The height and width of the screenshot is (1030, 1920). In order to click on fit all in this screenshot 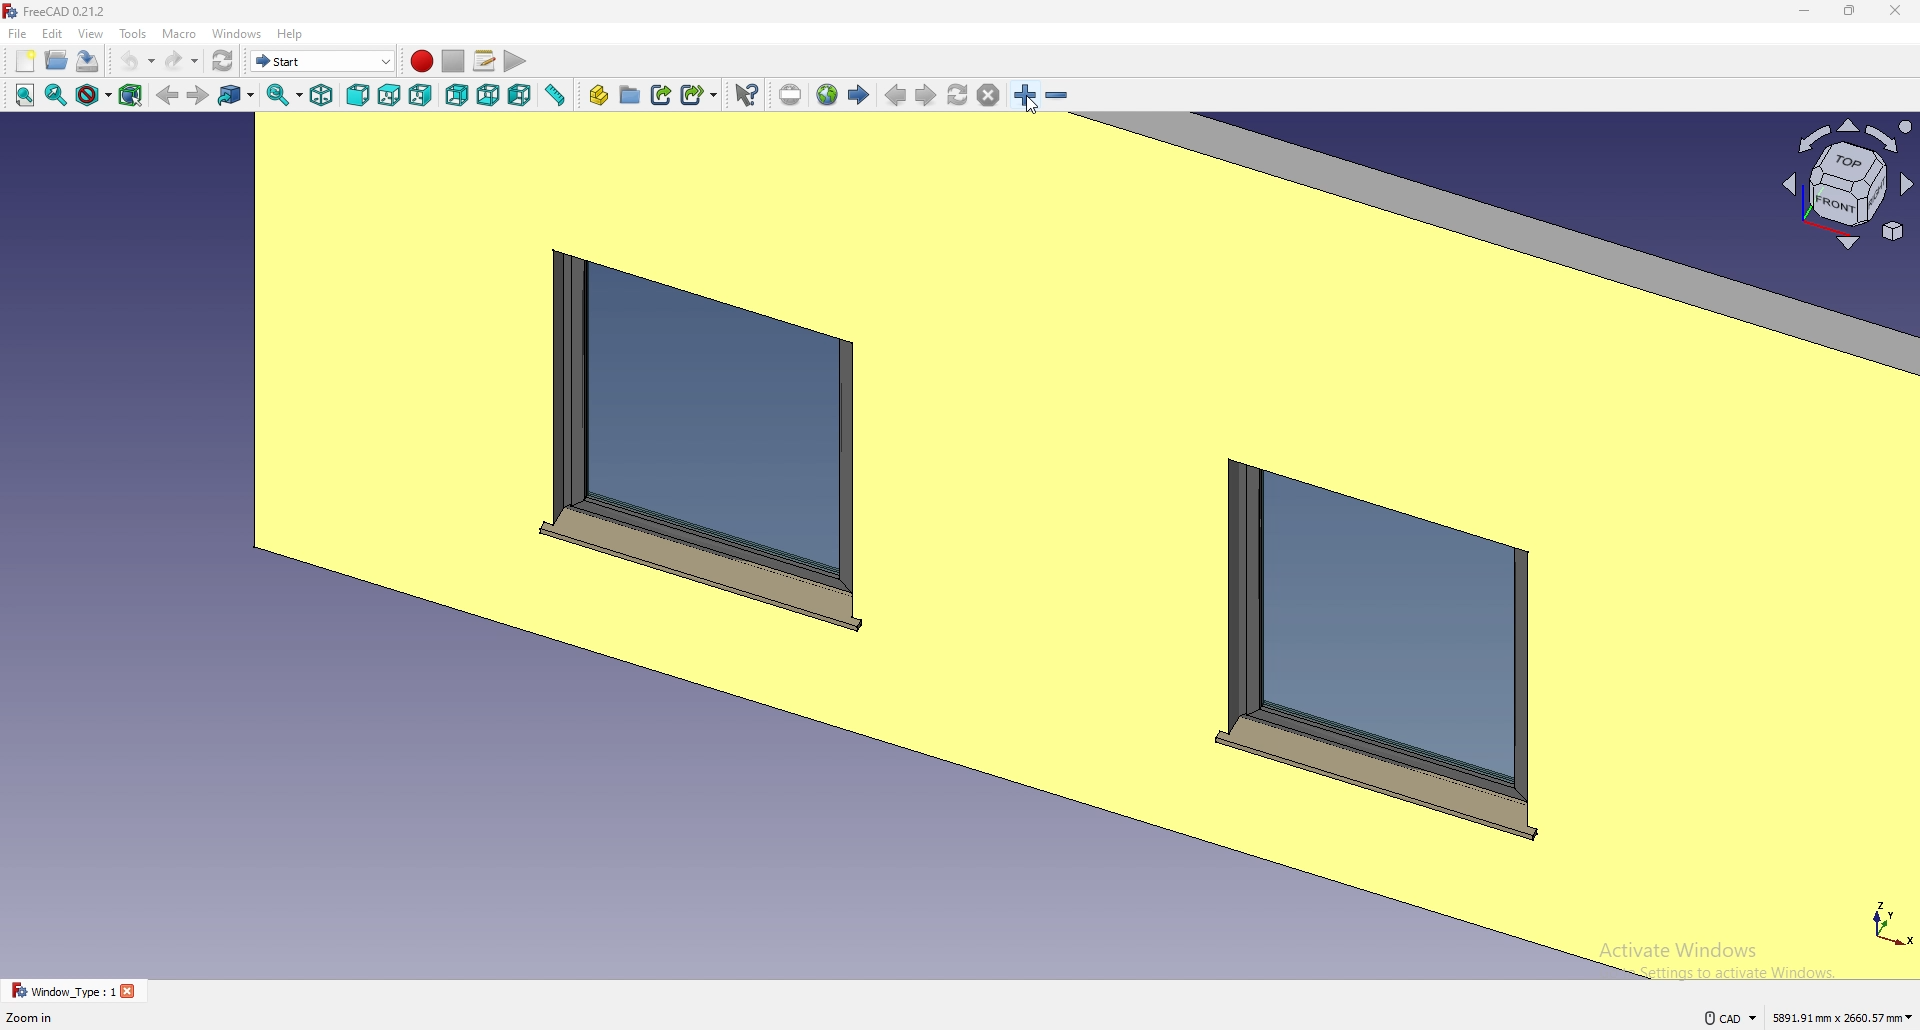, I will do `click(24, 95)`.